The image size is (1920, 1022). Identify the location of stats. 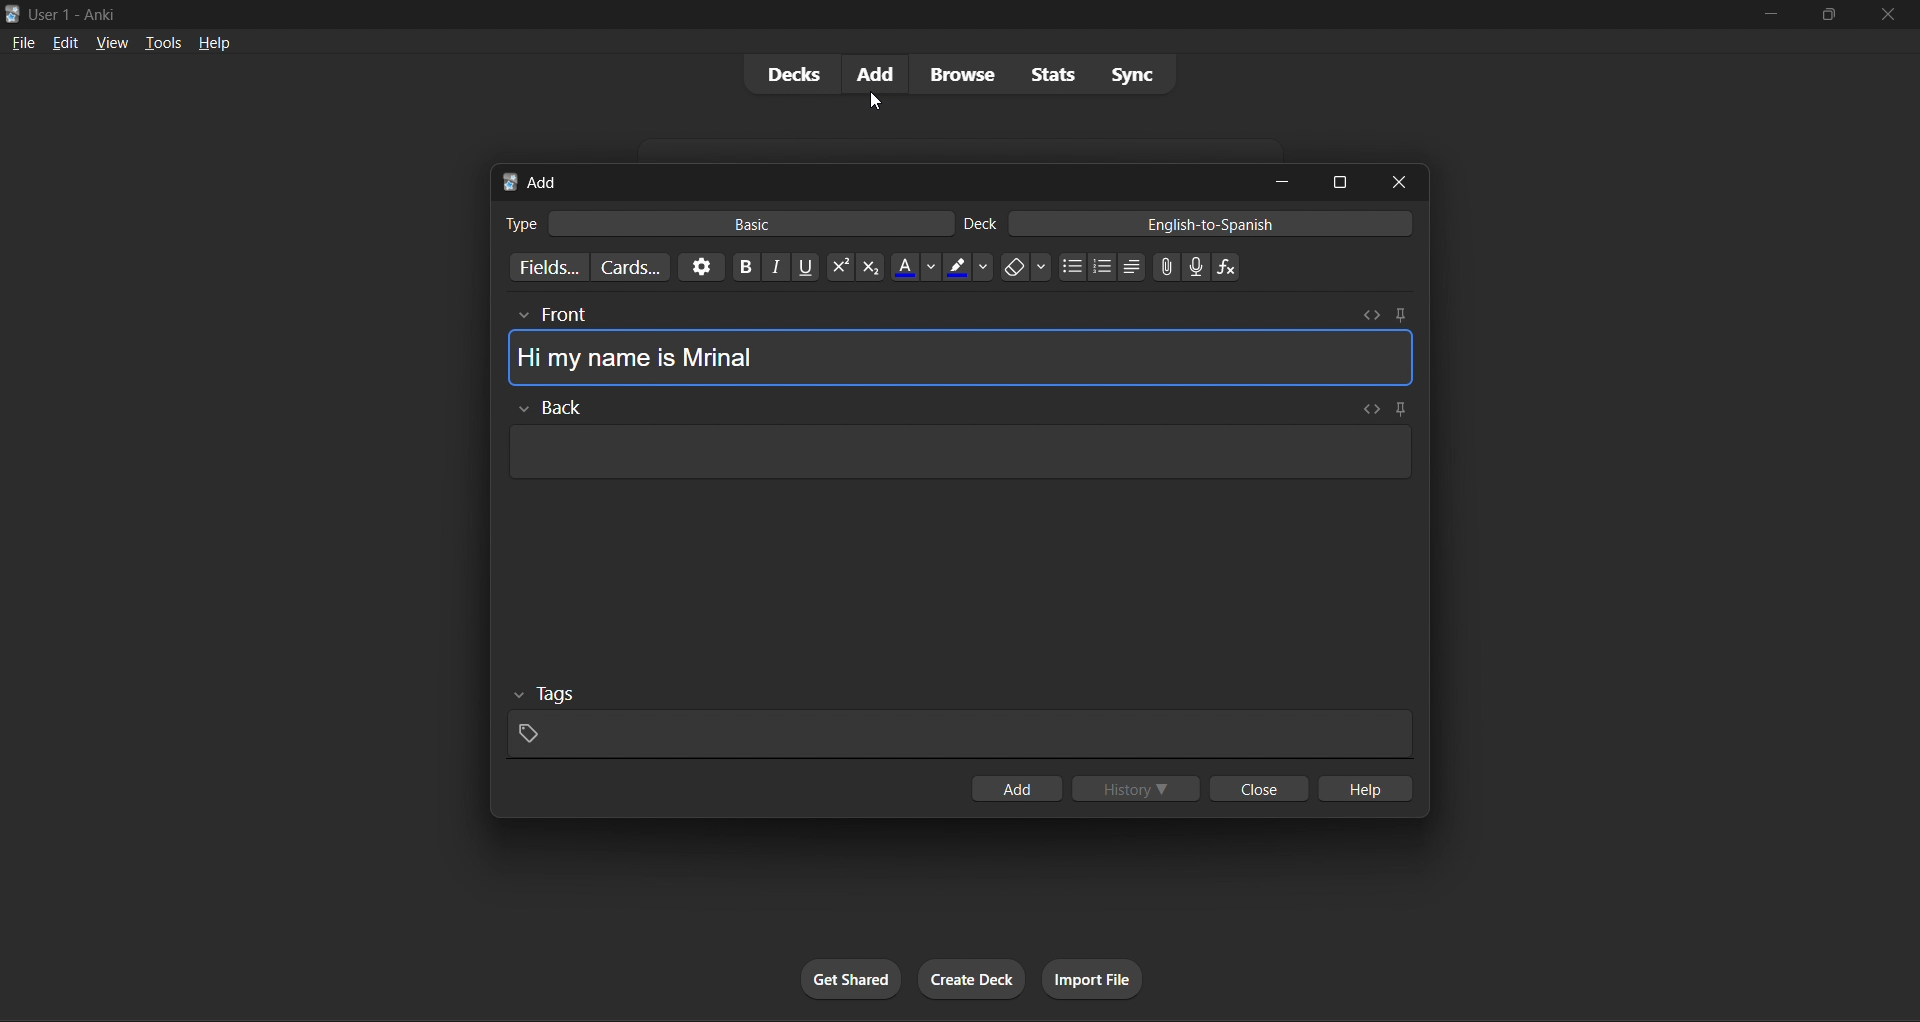
(1046, 74).